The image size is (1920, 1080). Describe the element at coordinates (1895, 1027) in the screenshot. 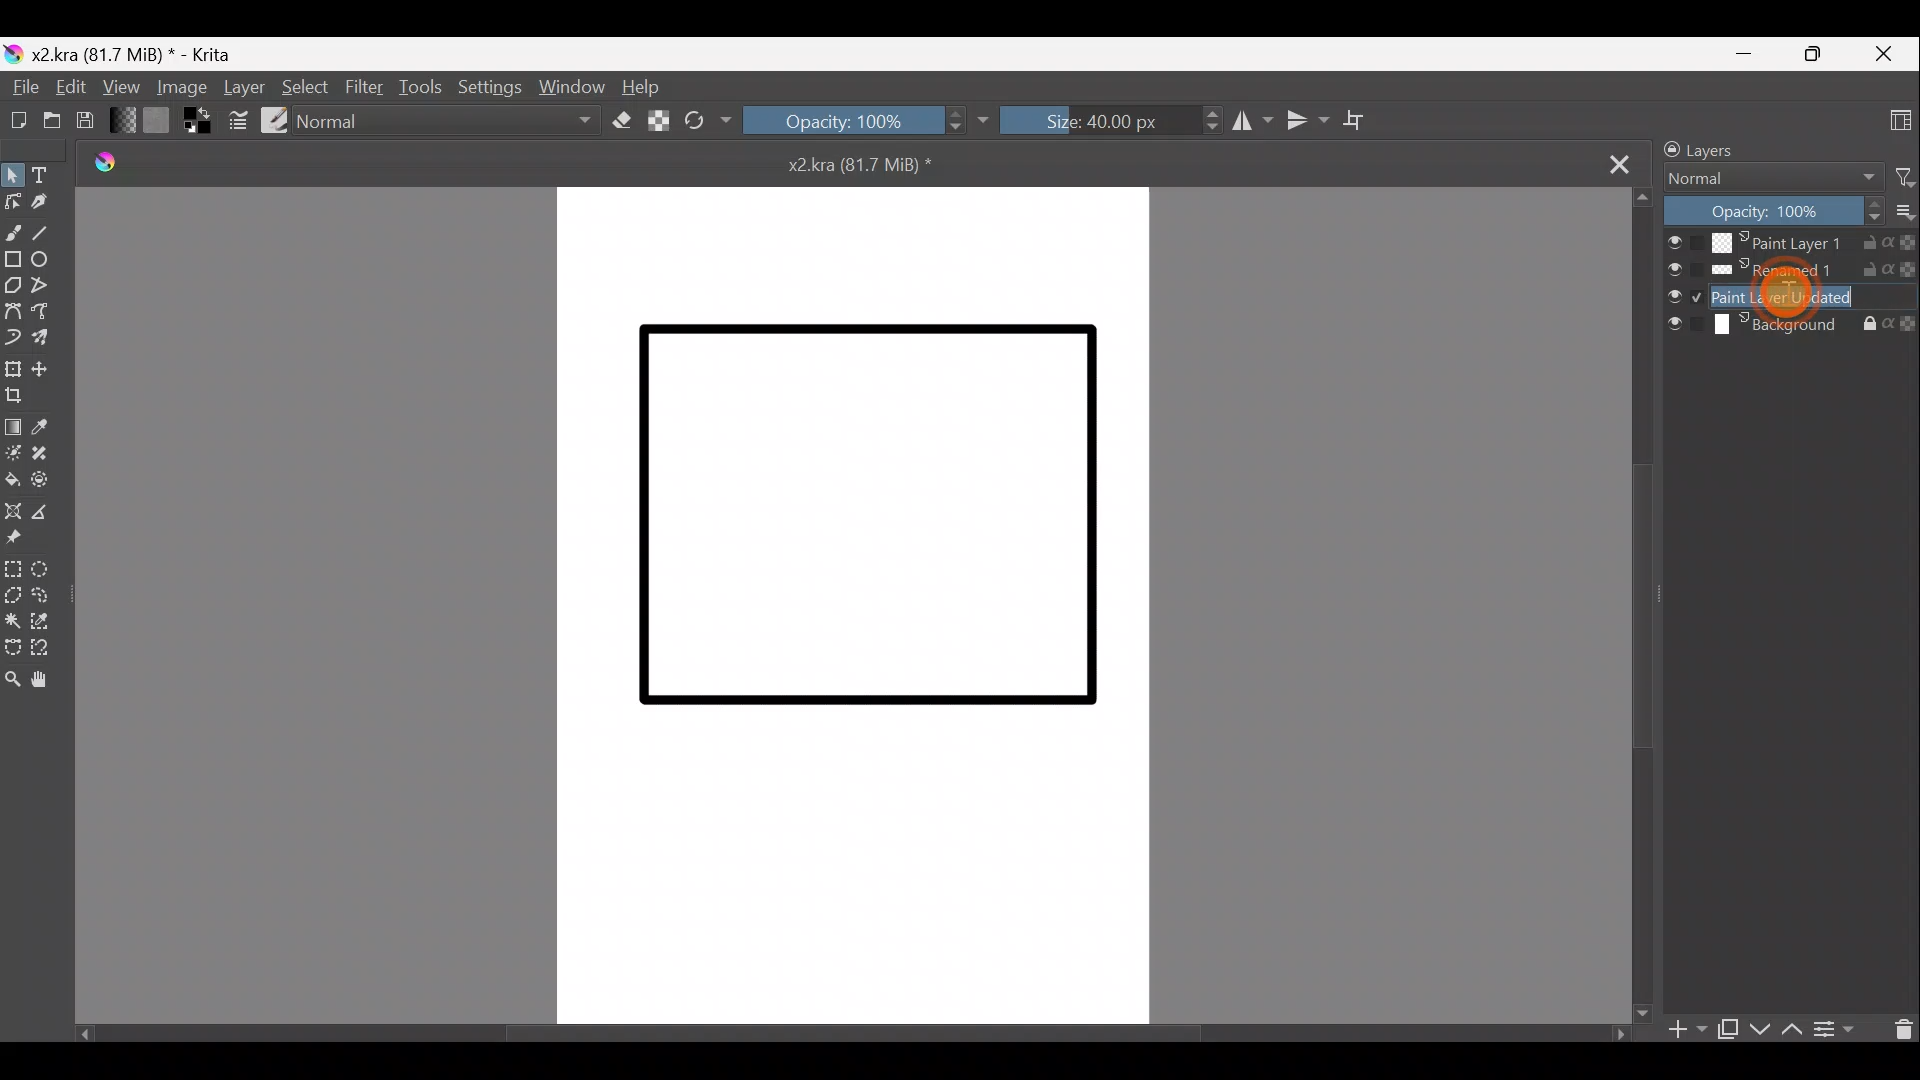

I see `Delete the layer/mask` at that location.